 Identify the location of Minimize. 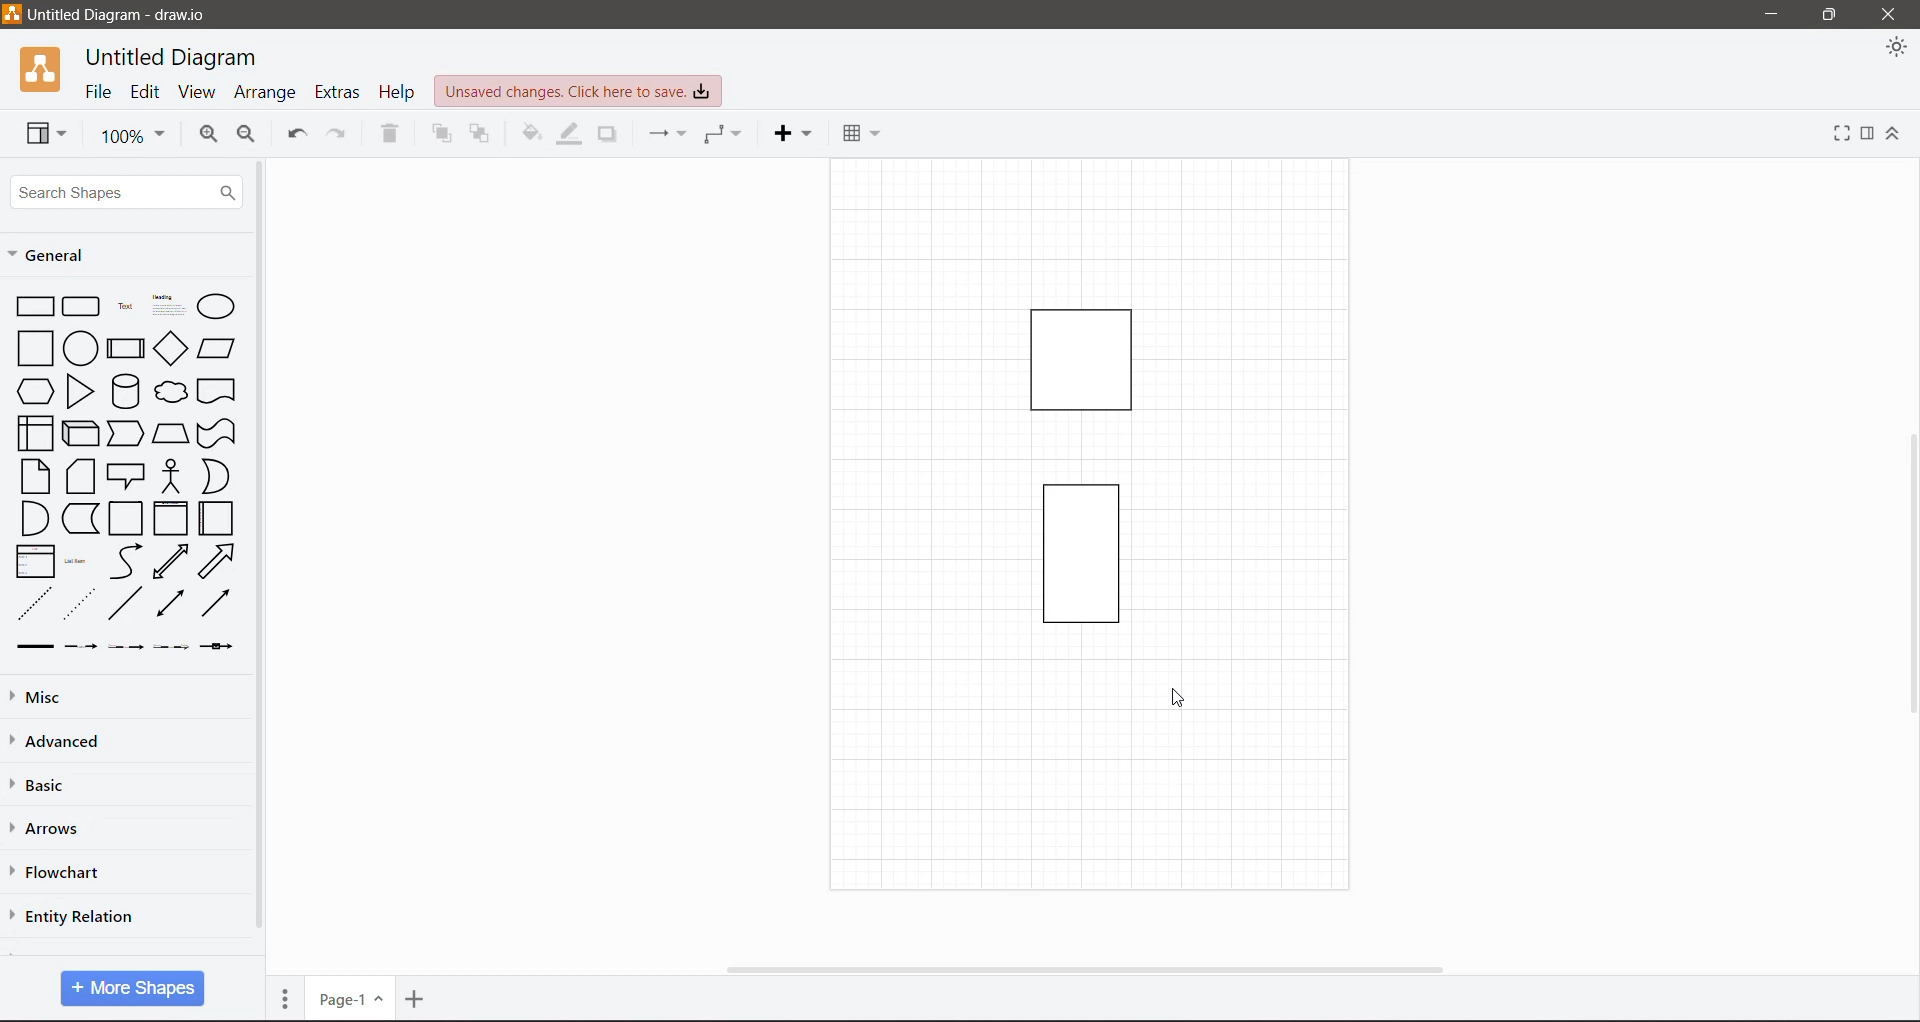
(1772, 15).